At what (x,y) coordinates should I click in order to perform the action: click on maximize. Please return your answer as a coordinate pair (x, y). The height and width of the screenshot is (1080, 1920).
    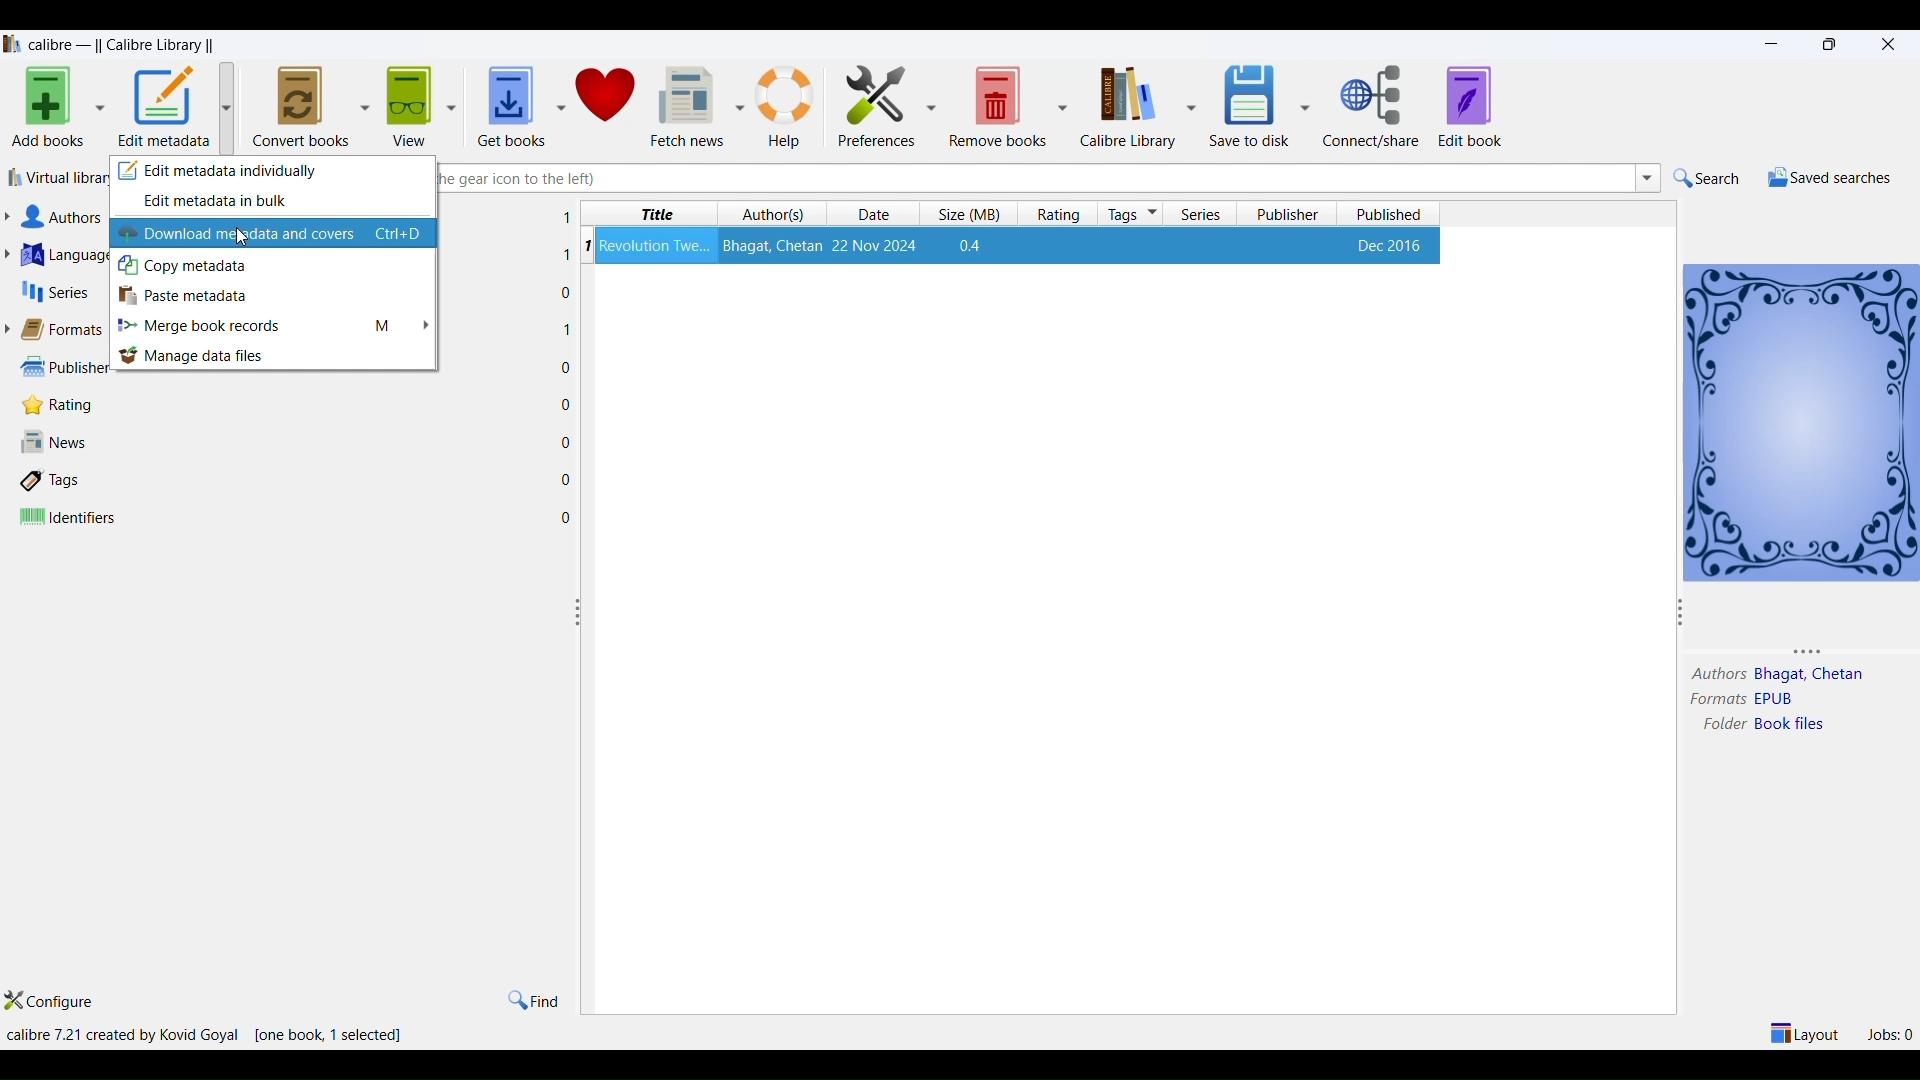
    Looking at the image, I should click on (1827, 43).